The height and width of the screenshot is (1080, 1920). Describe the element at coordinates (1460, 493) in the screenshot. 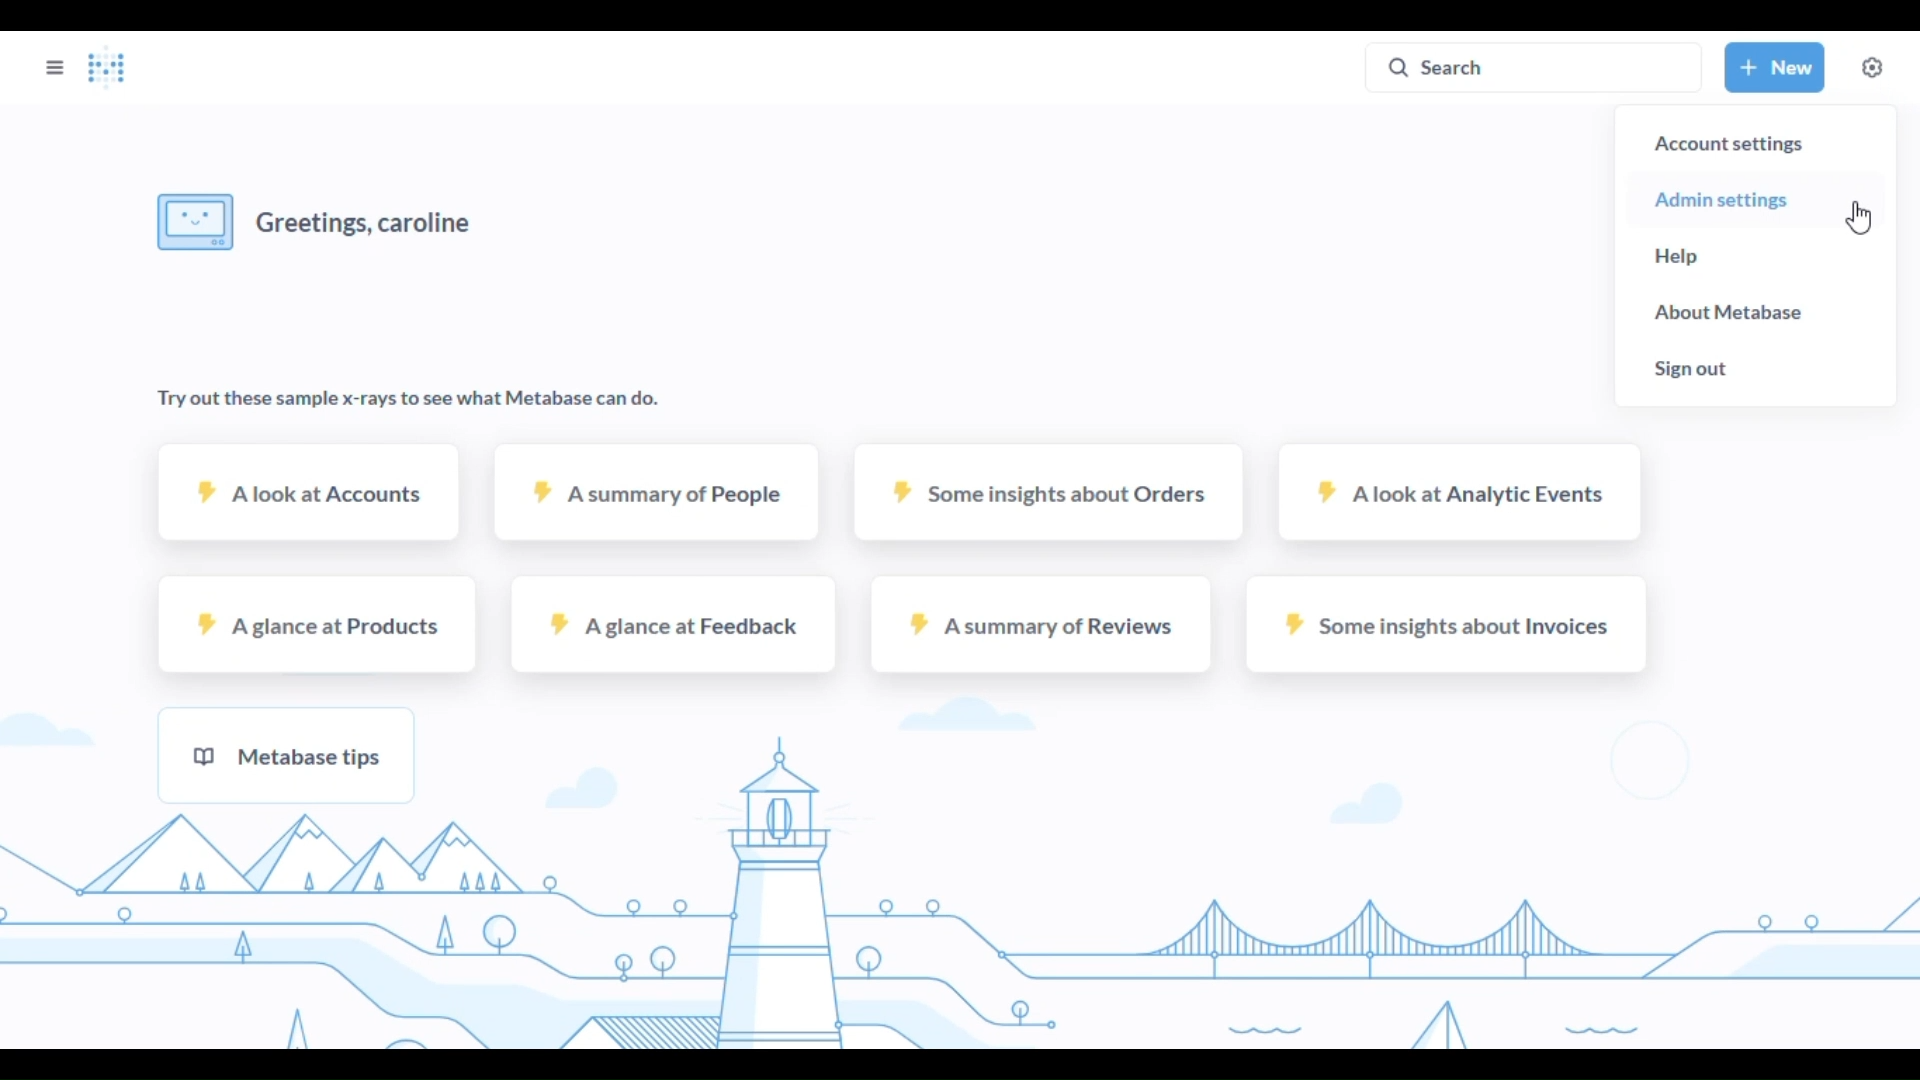

I see `a look at analytic events` at that location.